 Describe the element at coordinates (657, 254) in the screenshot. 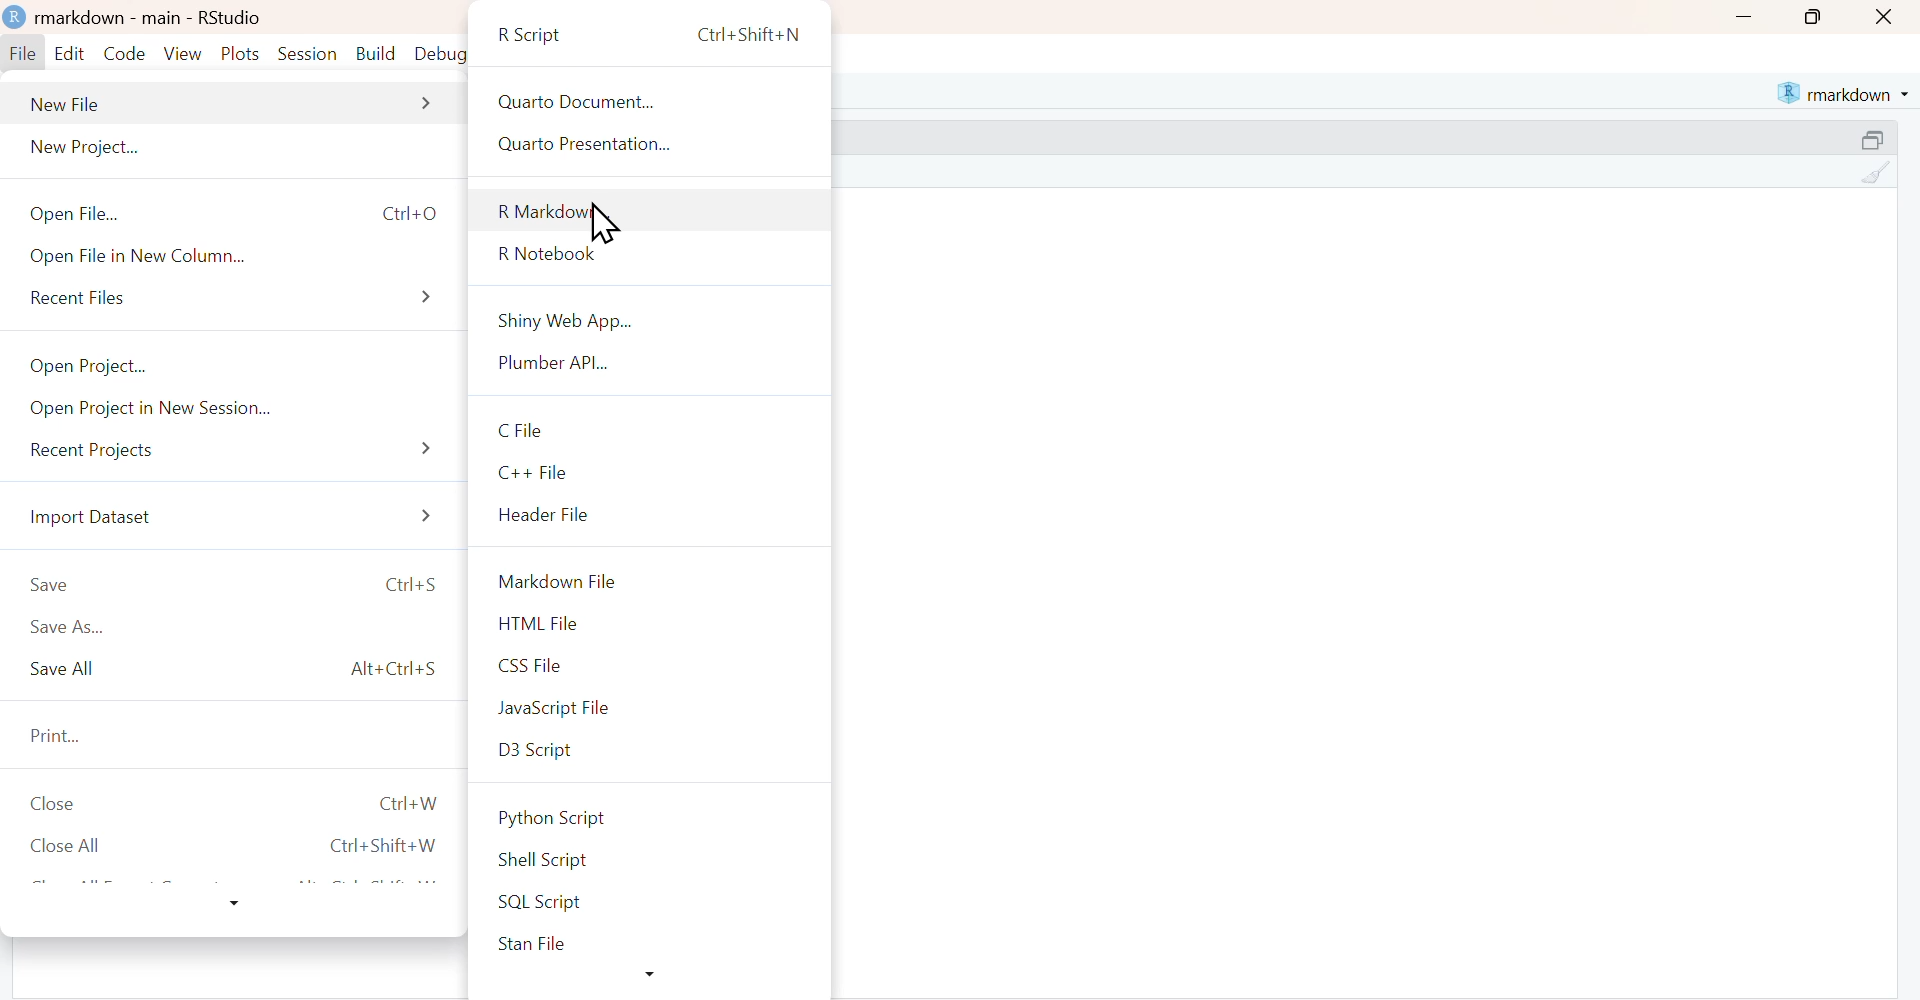

I see `R Notebook` at that location.